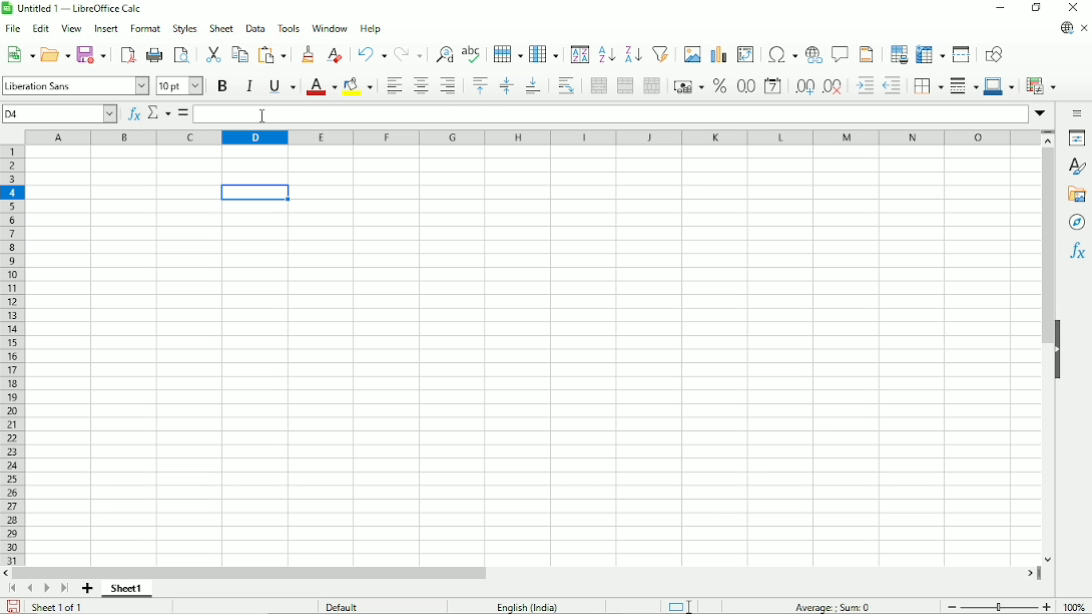 The image size is (1092, 614). Describe the element at coordinates (283, 86) in the screenshot. I see `Underline` at that location.